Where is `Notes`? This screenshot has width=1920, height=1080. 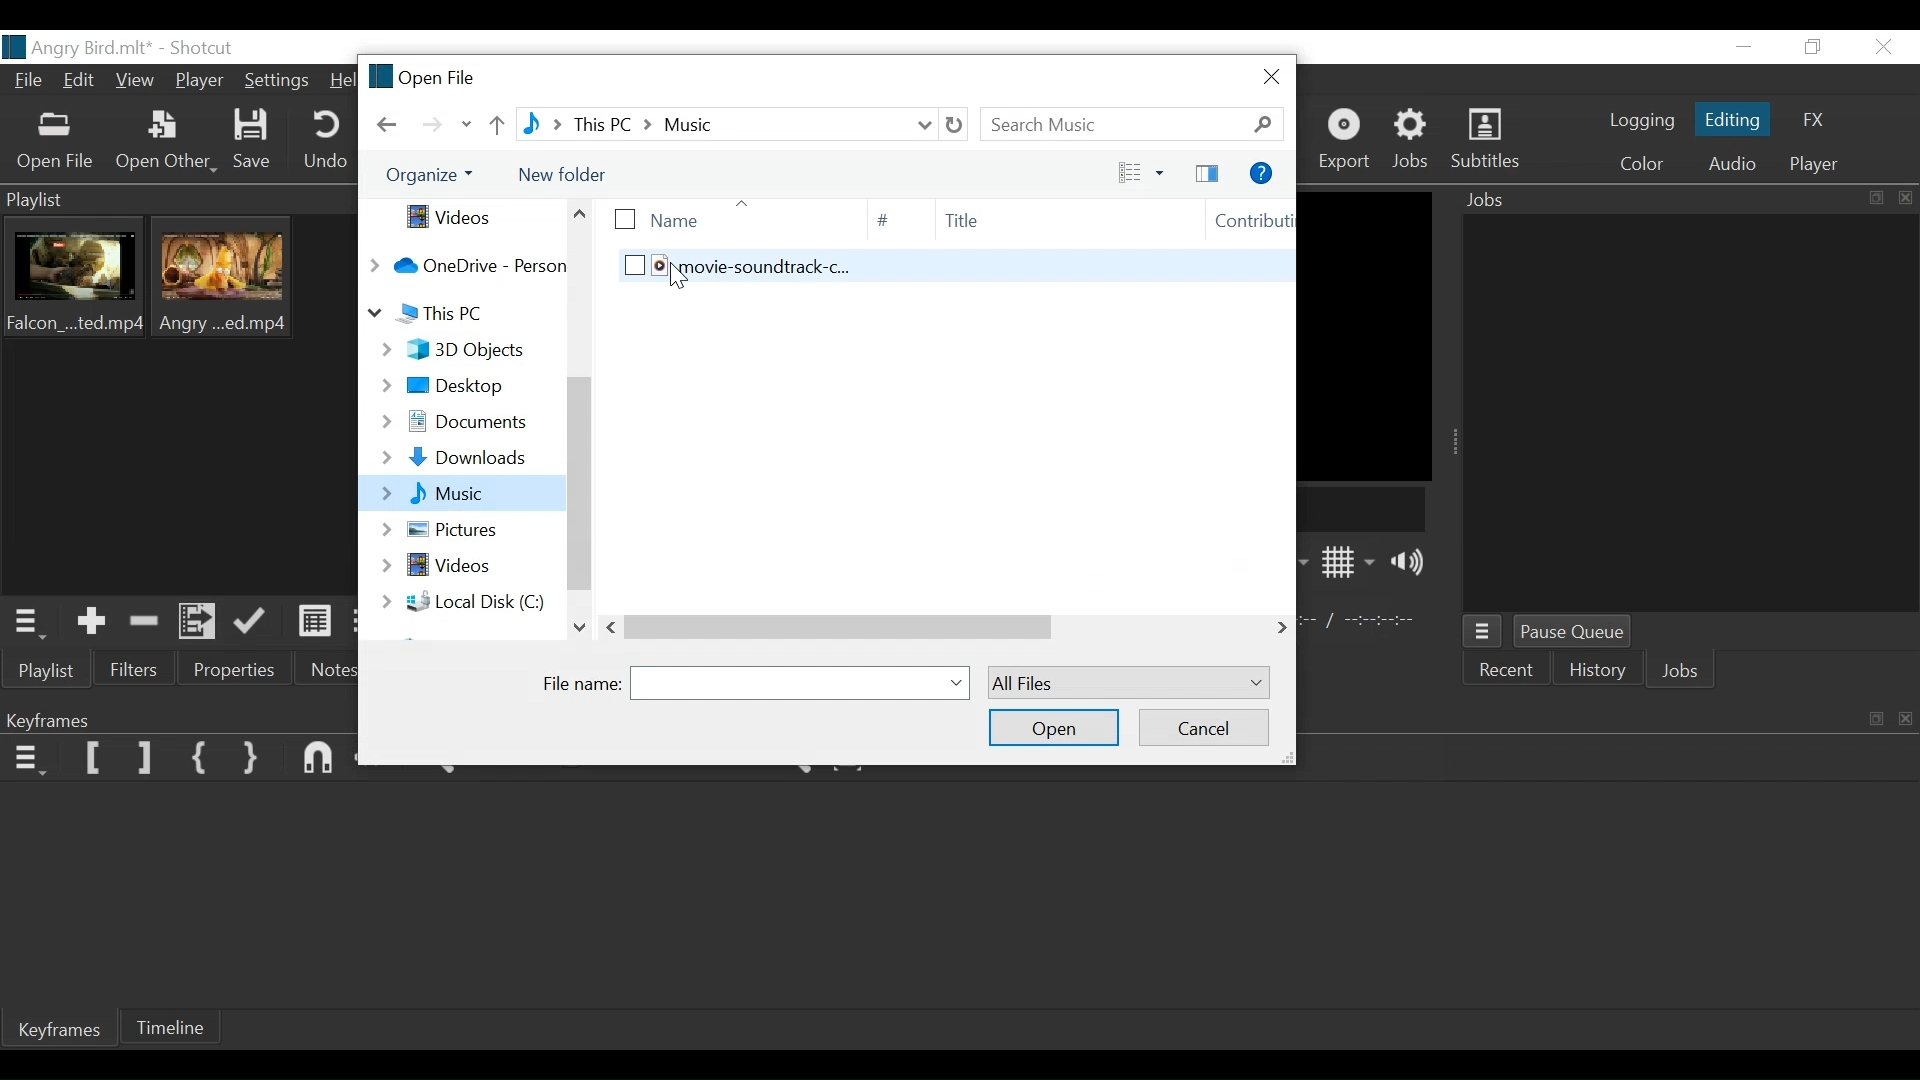
Notes is located at coordinates (331, 671).